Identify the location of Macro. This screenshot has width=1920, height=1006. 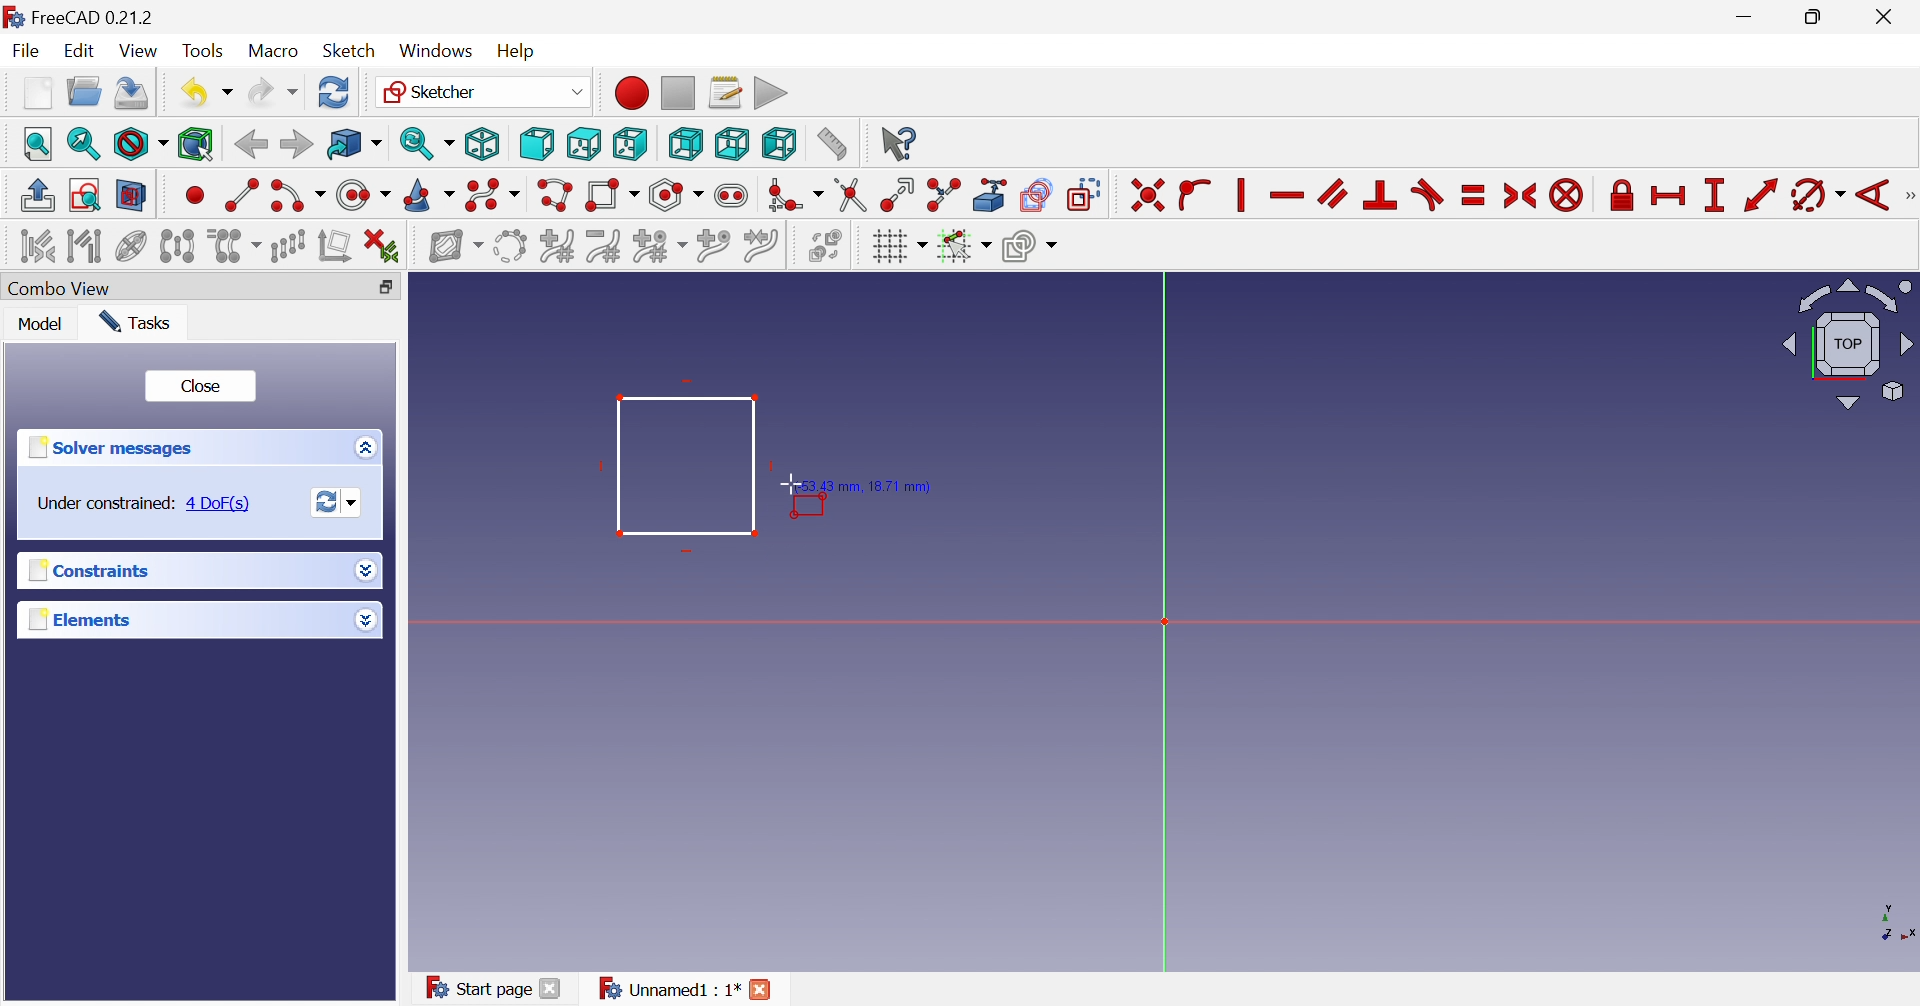
(272, 52).